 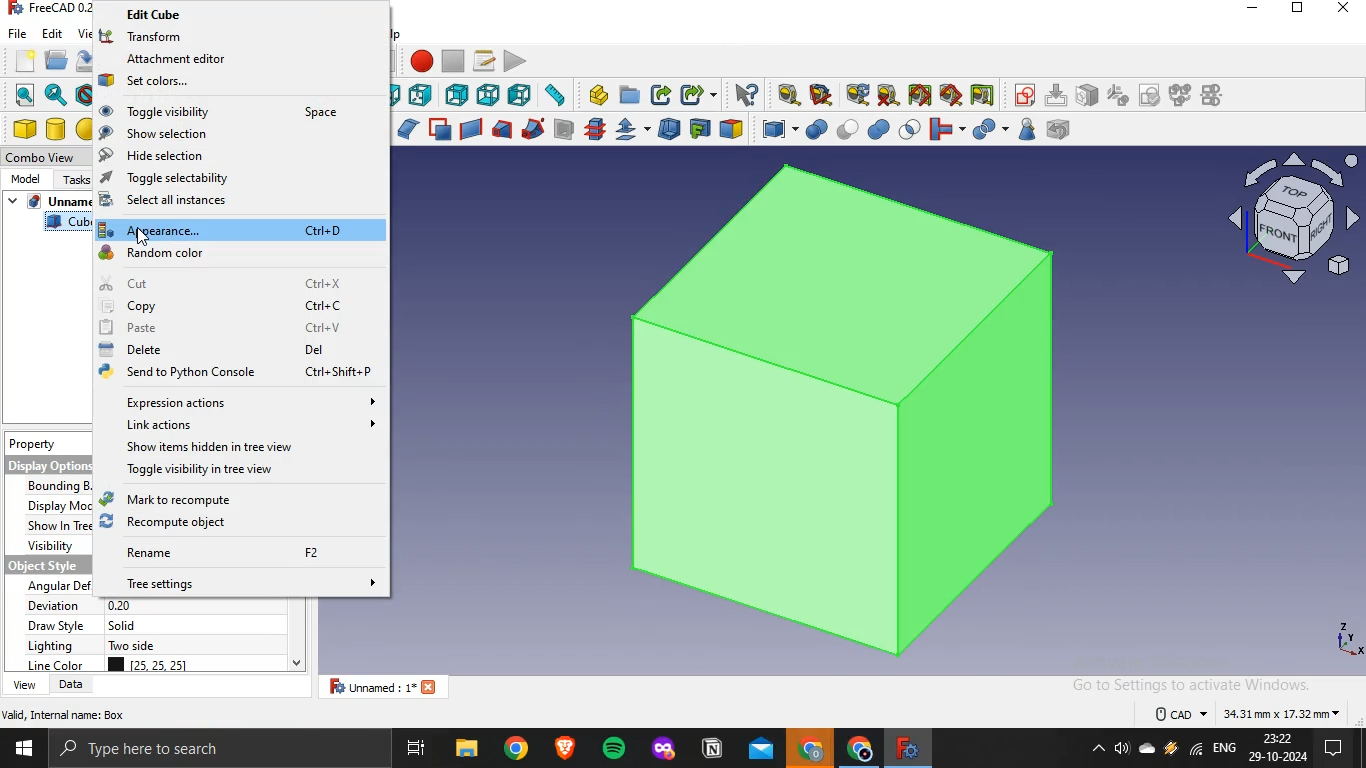 I want to click on icon, so click(x=1118, y=94).